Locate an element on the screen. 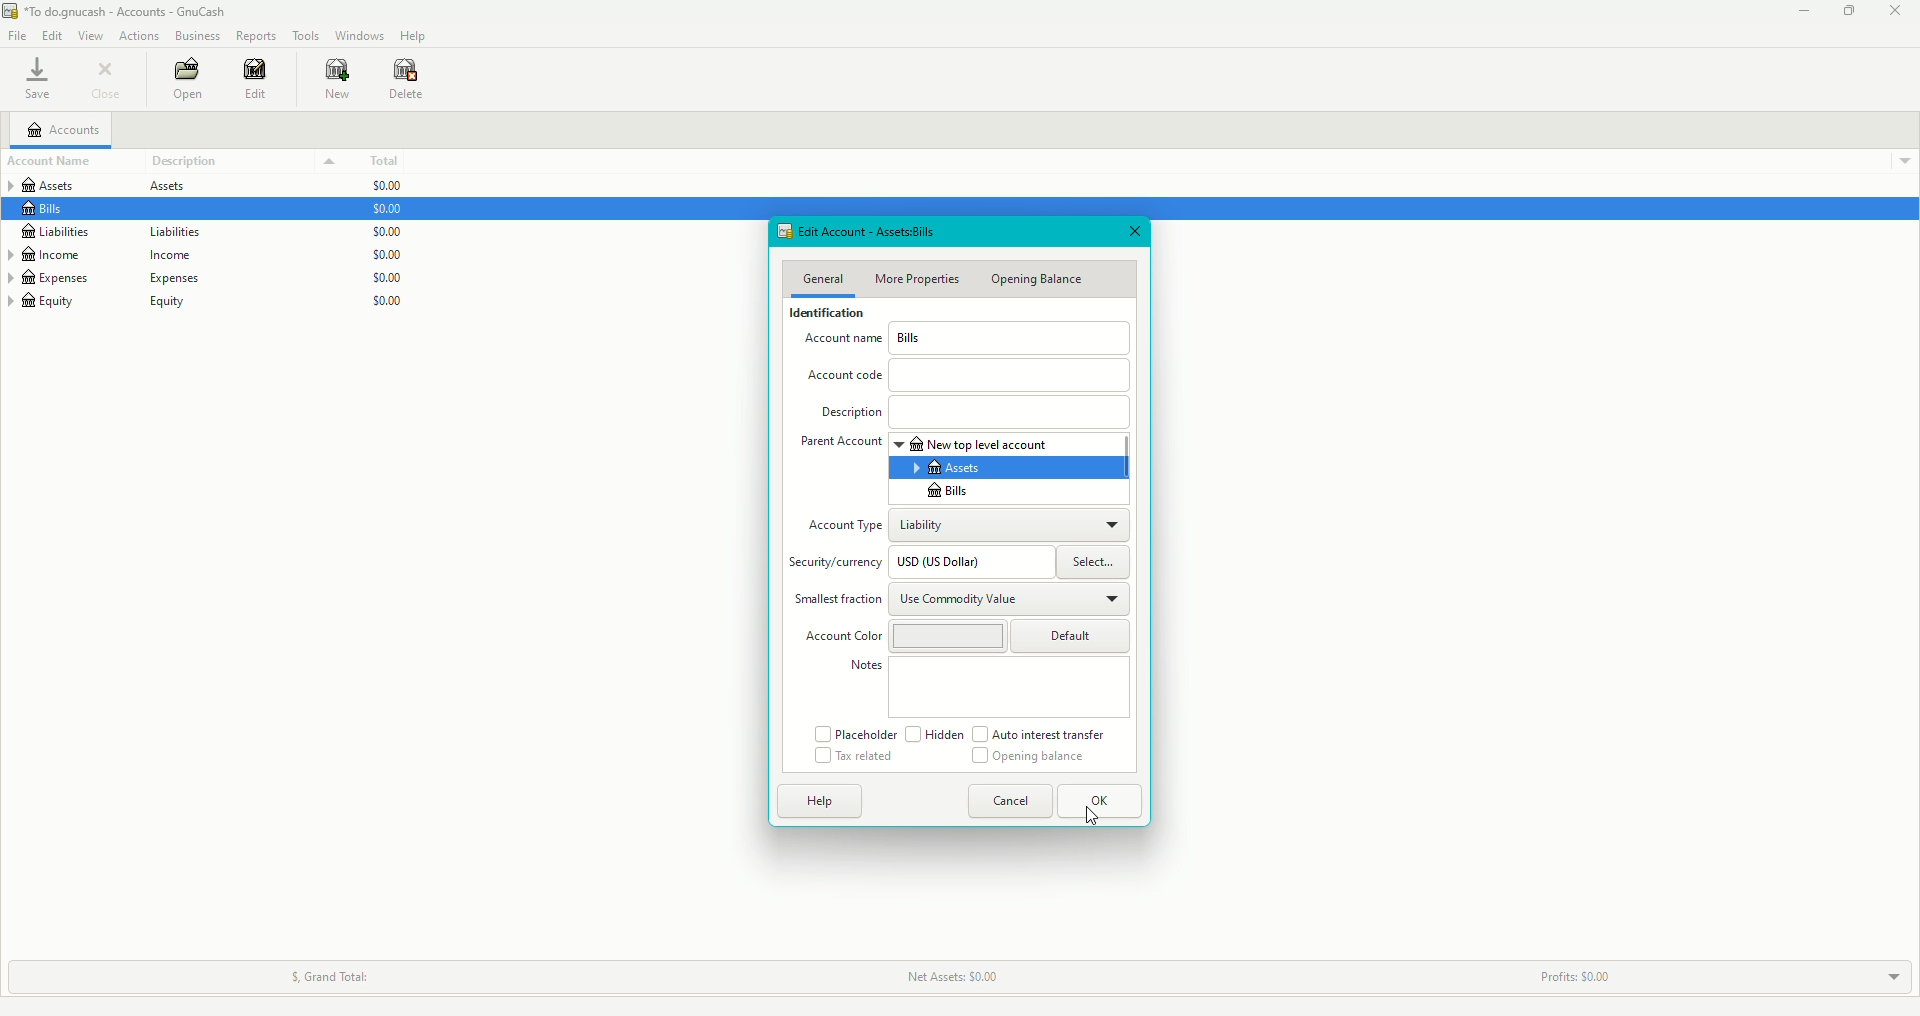 This screenshot has width=1920, height=1016. OK is located at coordinates (1101, 801).